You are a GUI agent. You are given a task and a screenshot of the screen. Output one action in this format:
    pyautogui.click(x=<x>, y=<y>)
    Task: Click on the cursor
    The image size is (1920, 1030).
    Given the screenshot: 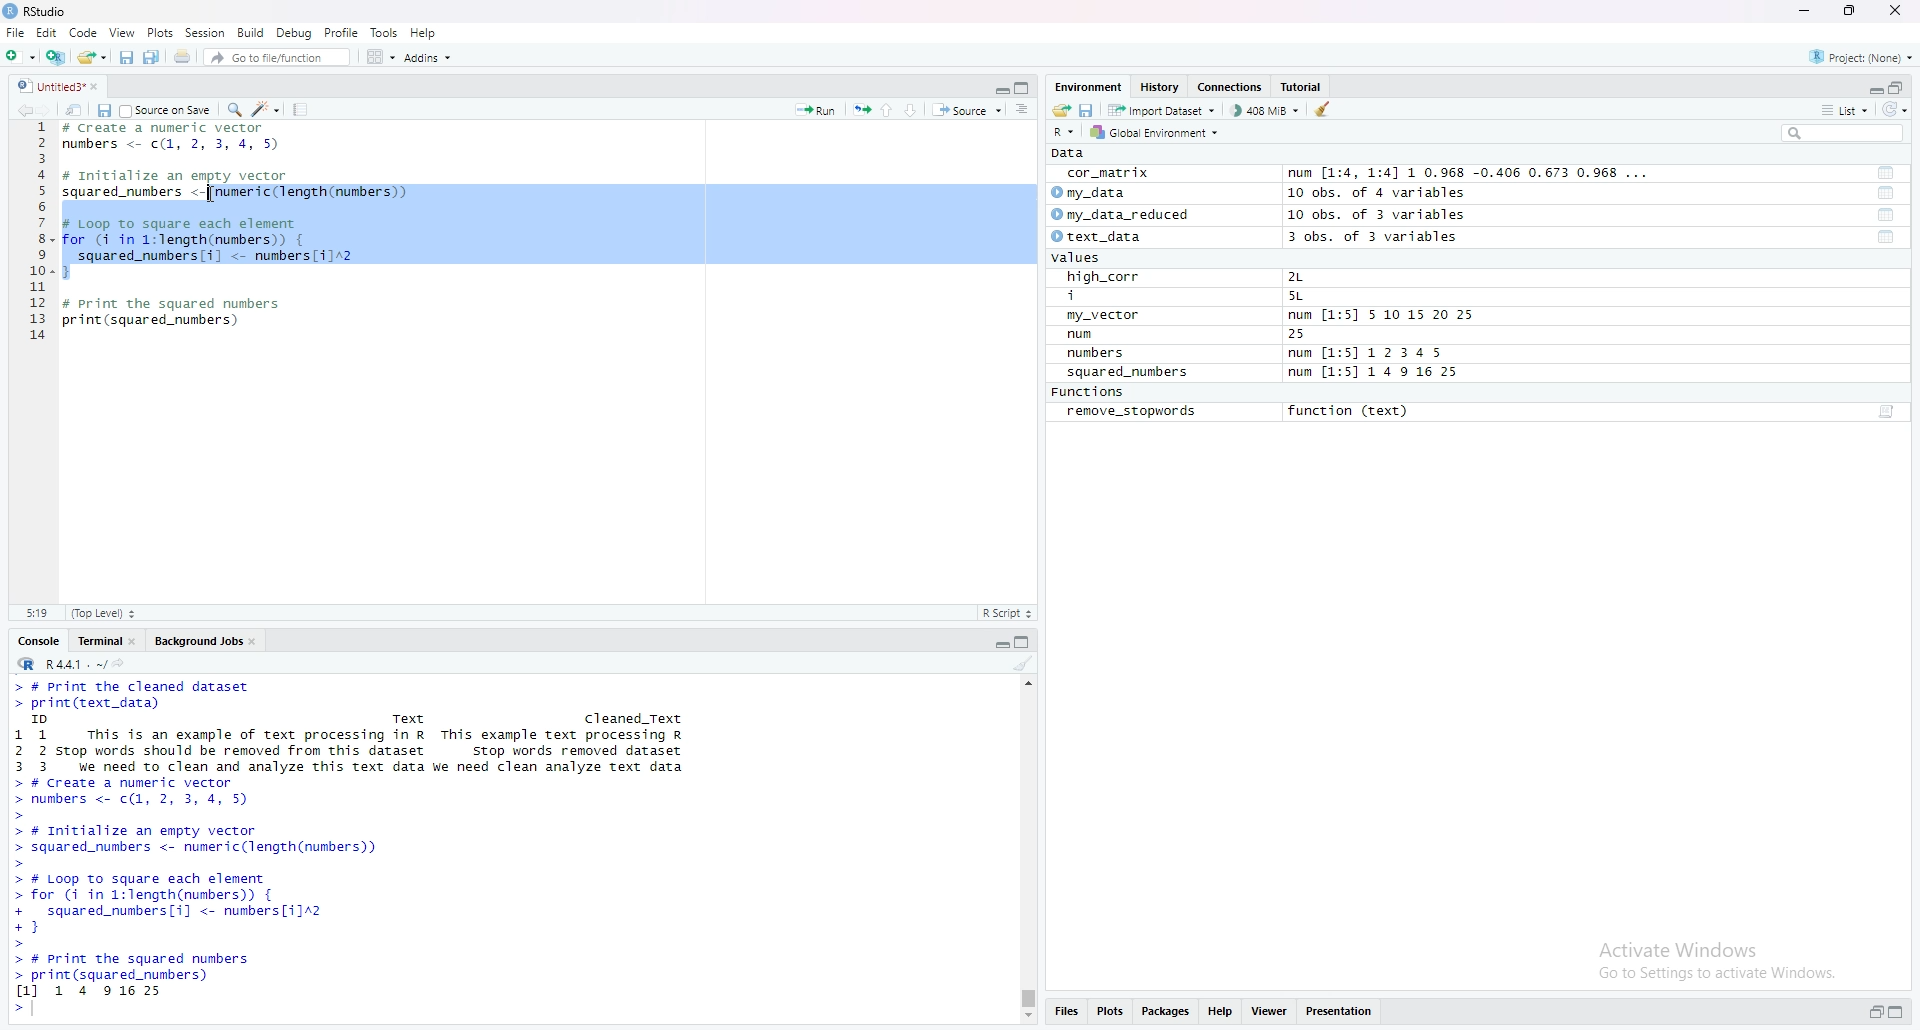 What is the action you would take?
    pyautogui.click(x=210, y=195)
    